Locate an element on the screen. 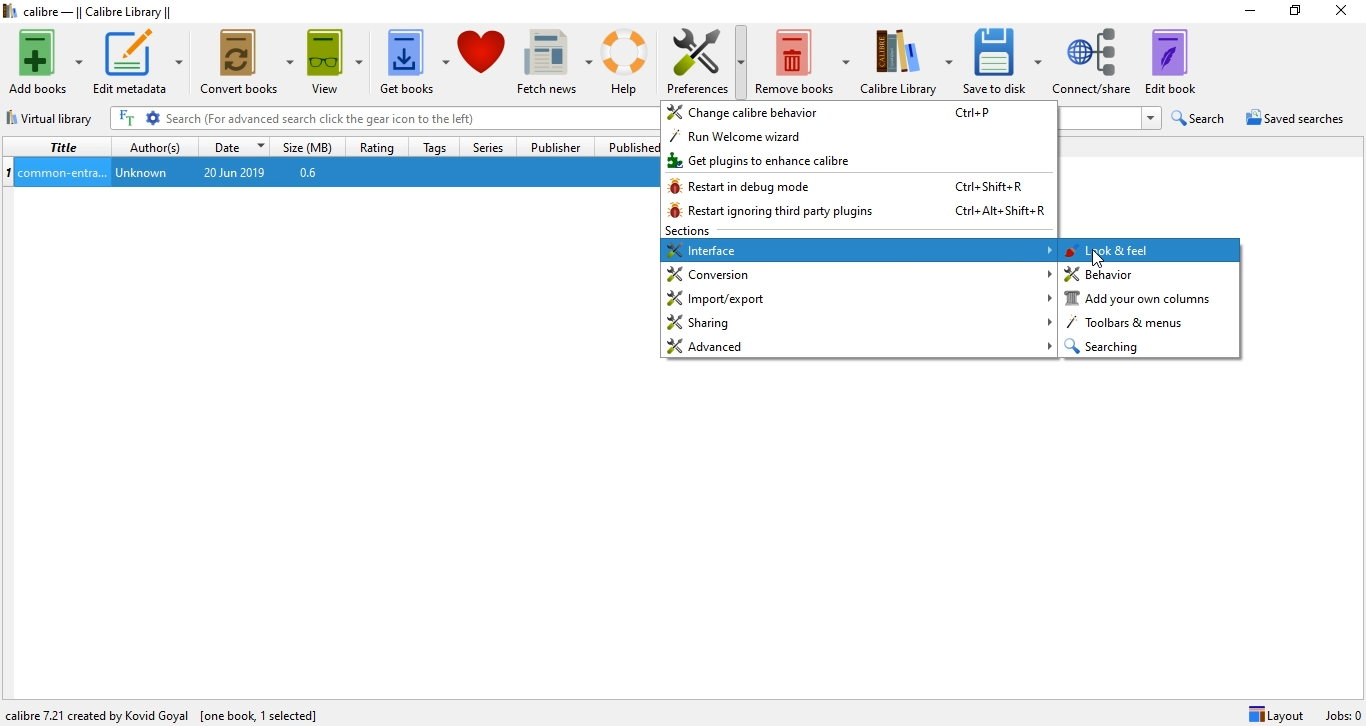 The image size is (1366, 726). advanced is located at coordinates (860, 346).